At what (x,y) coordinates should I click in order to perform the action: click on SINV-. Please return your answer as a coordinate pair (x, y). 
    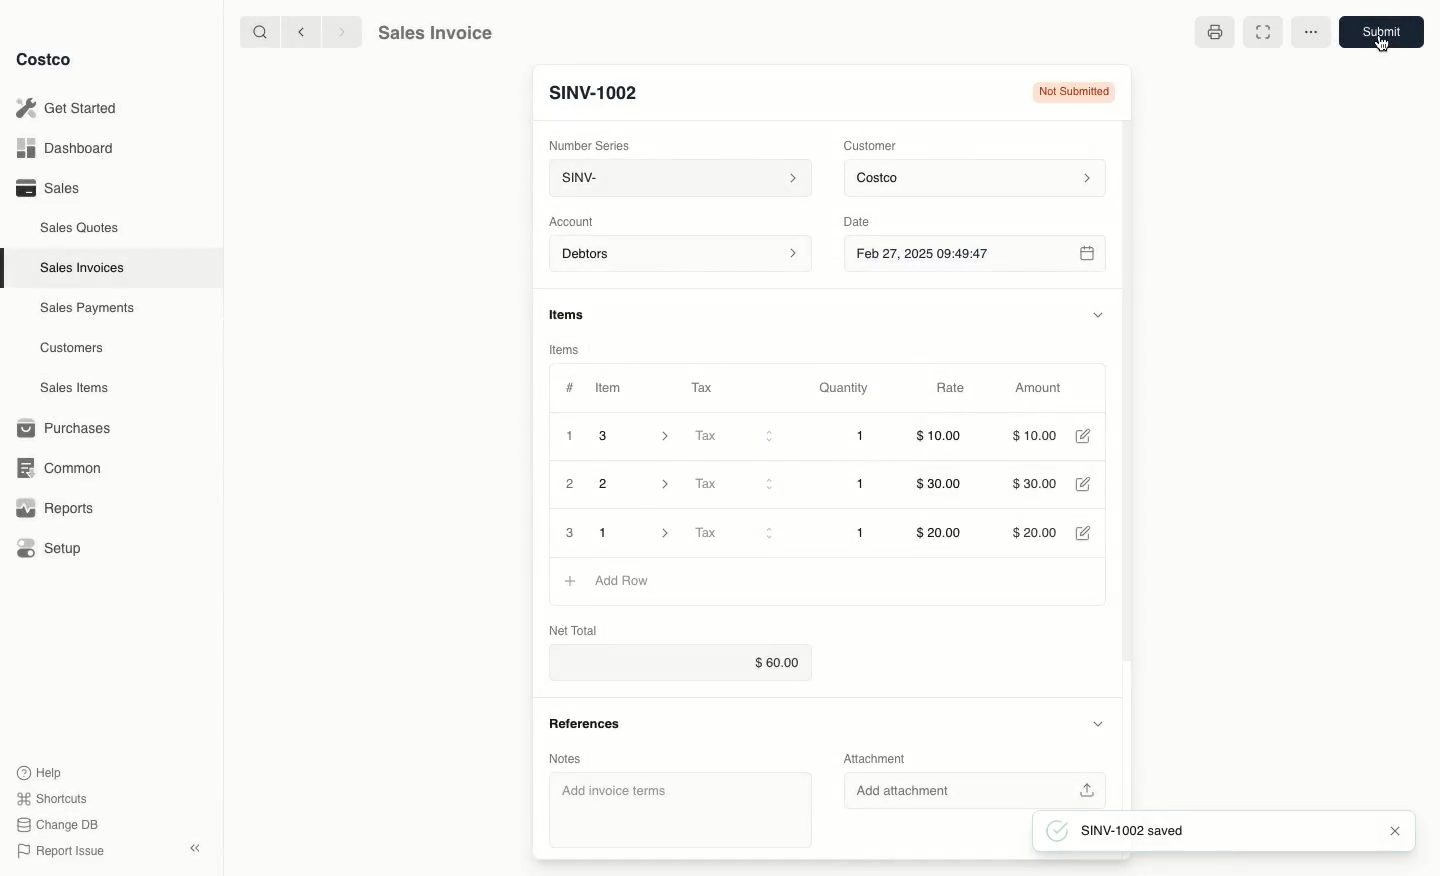
    Looking at the image, I should click on (676, 180).